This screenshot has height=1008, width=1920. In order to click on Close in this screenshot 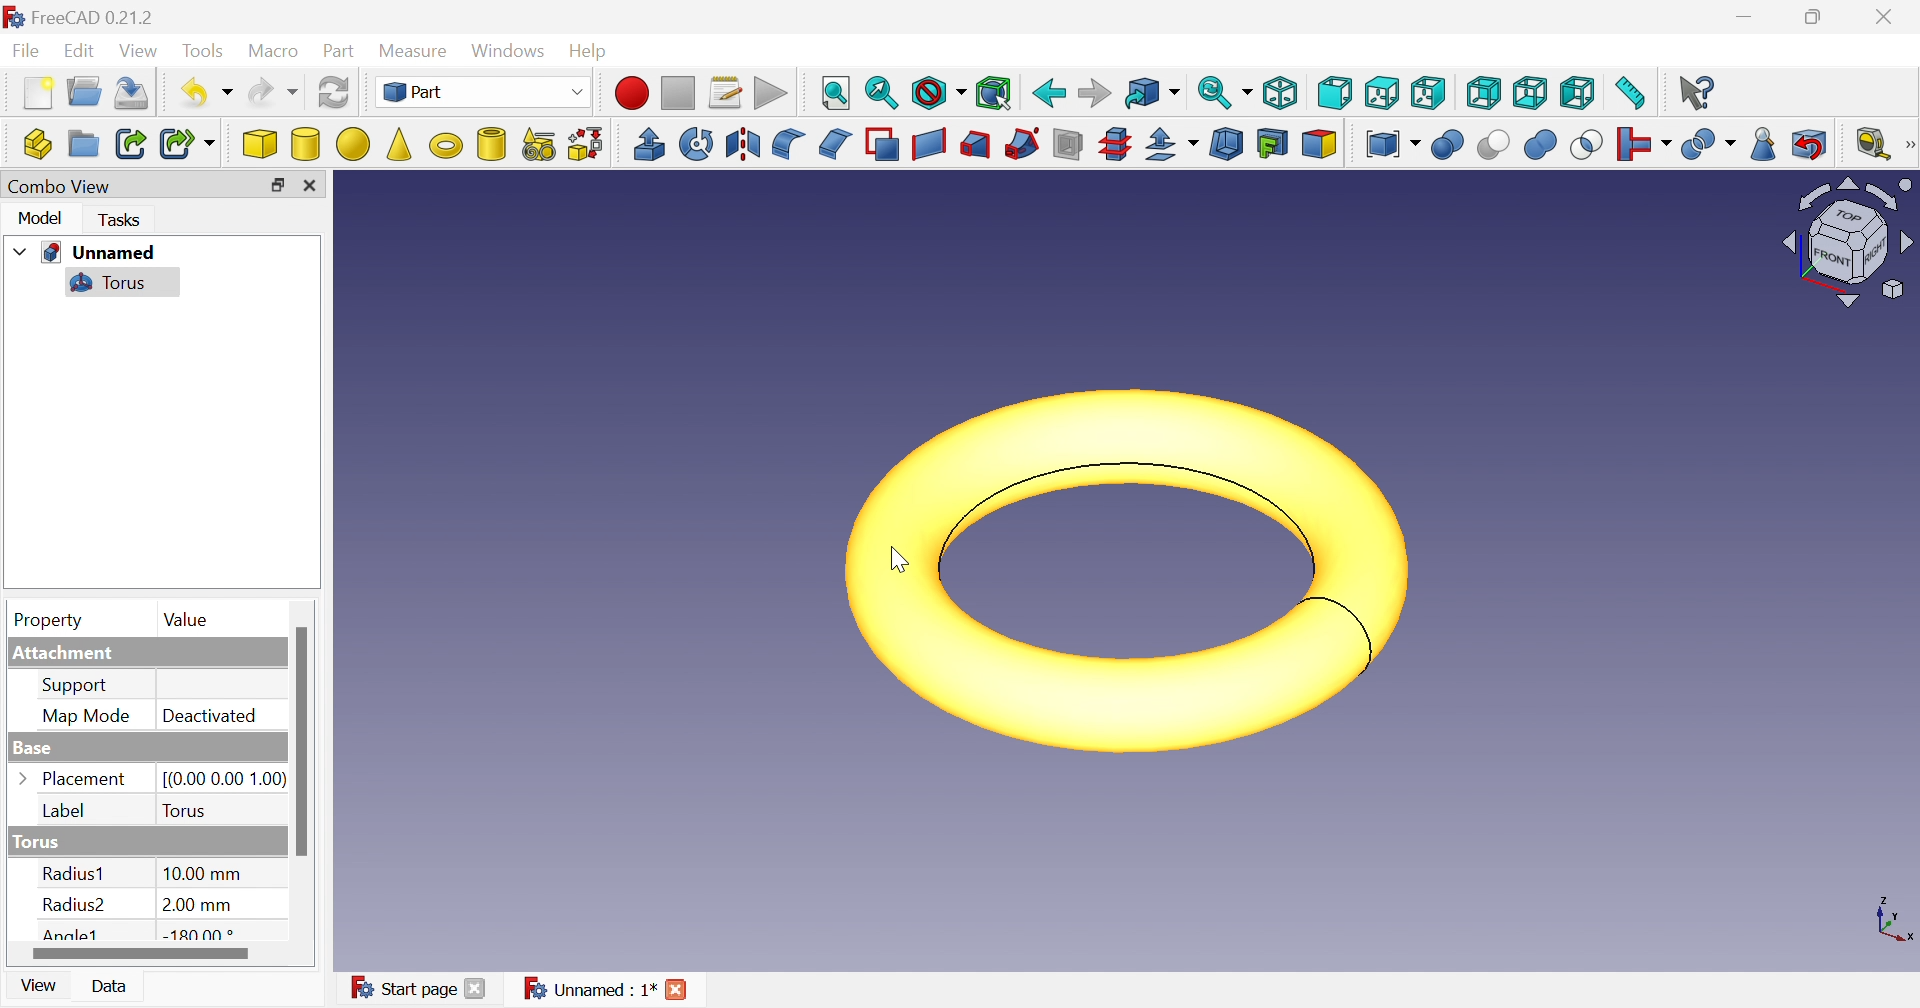, I will do `click(677, 989)`.